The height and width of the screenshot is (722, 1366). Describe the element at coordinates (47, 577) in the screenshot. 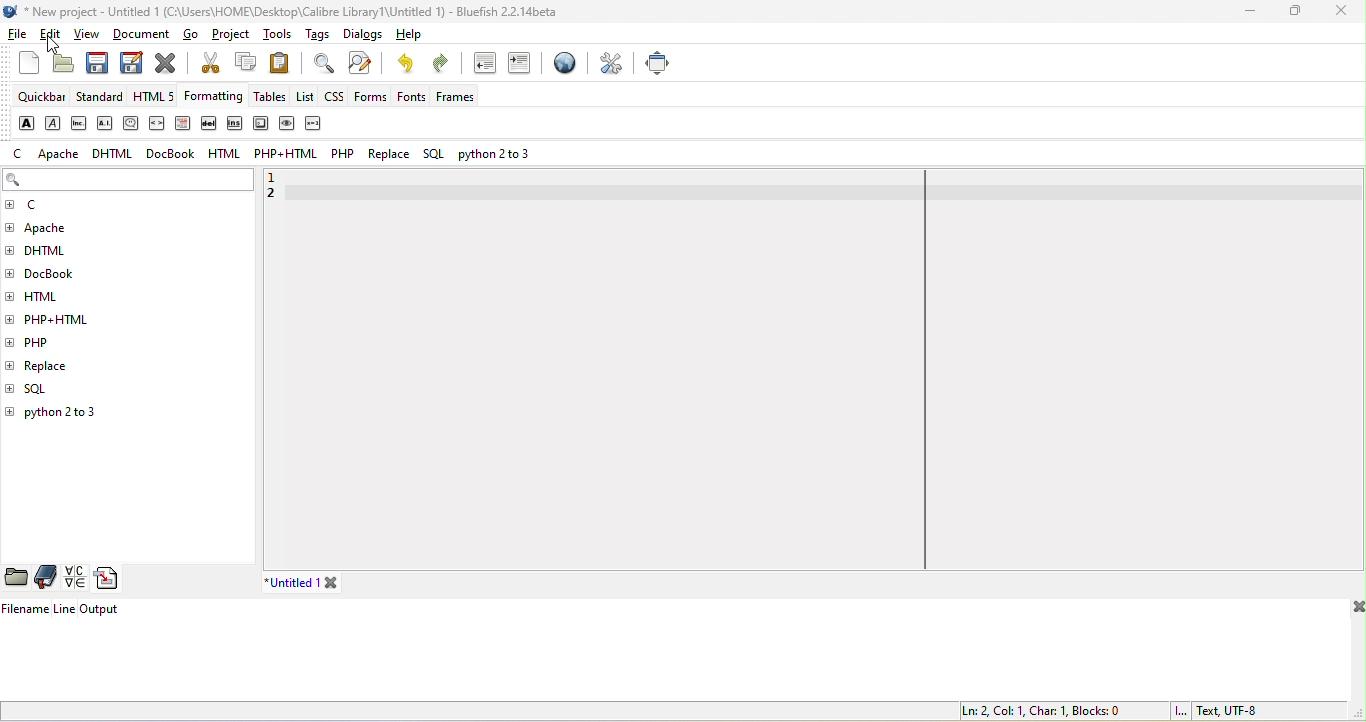

I see `bookmarks` at that location.